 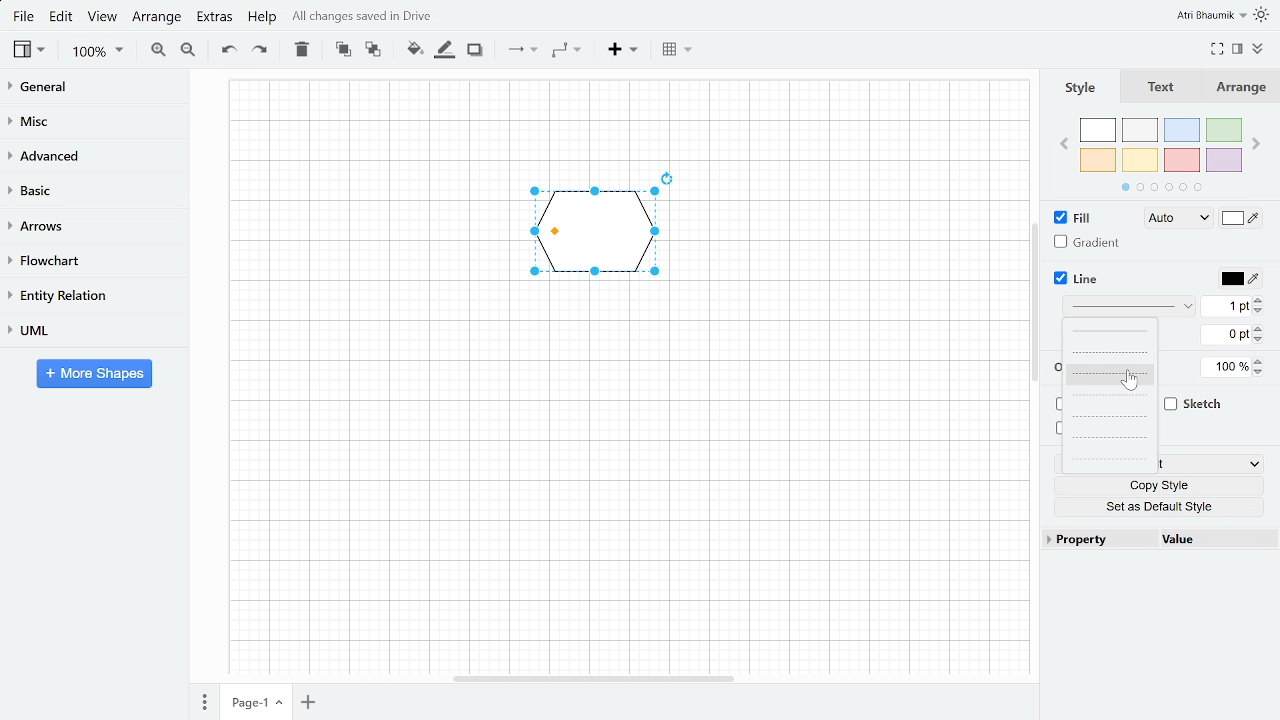 I want to click on  Entity relation, so click(x=89, y=295).